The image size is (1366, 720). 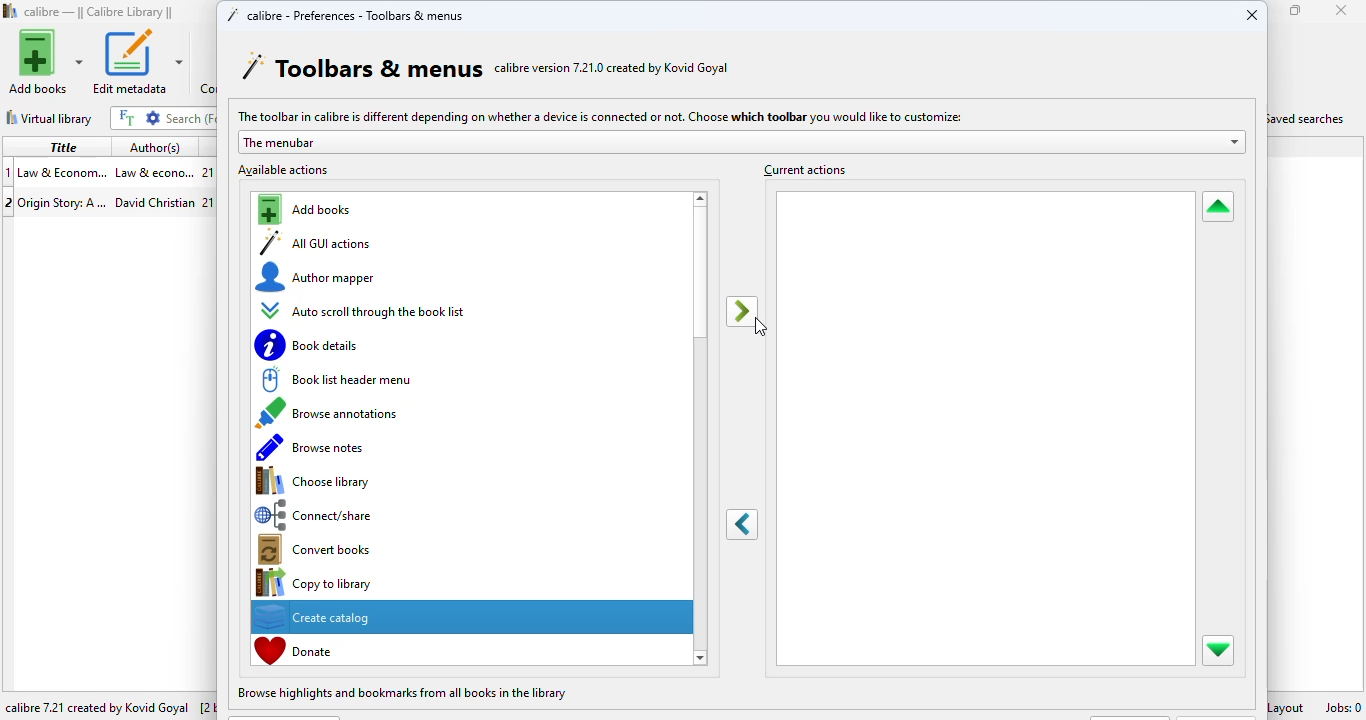 I want to click on choose library, so click(x=315, y=481).